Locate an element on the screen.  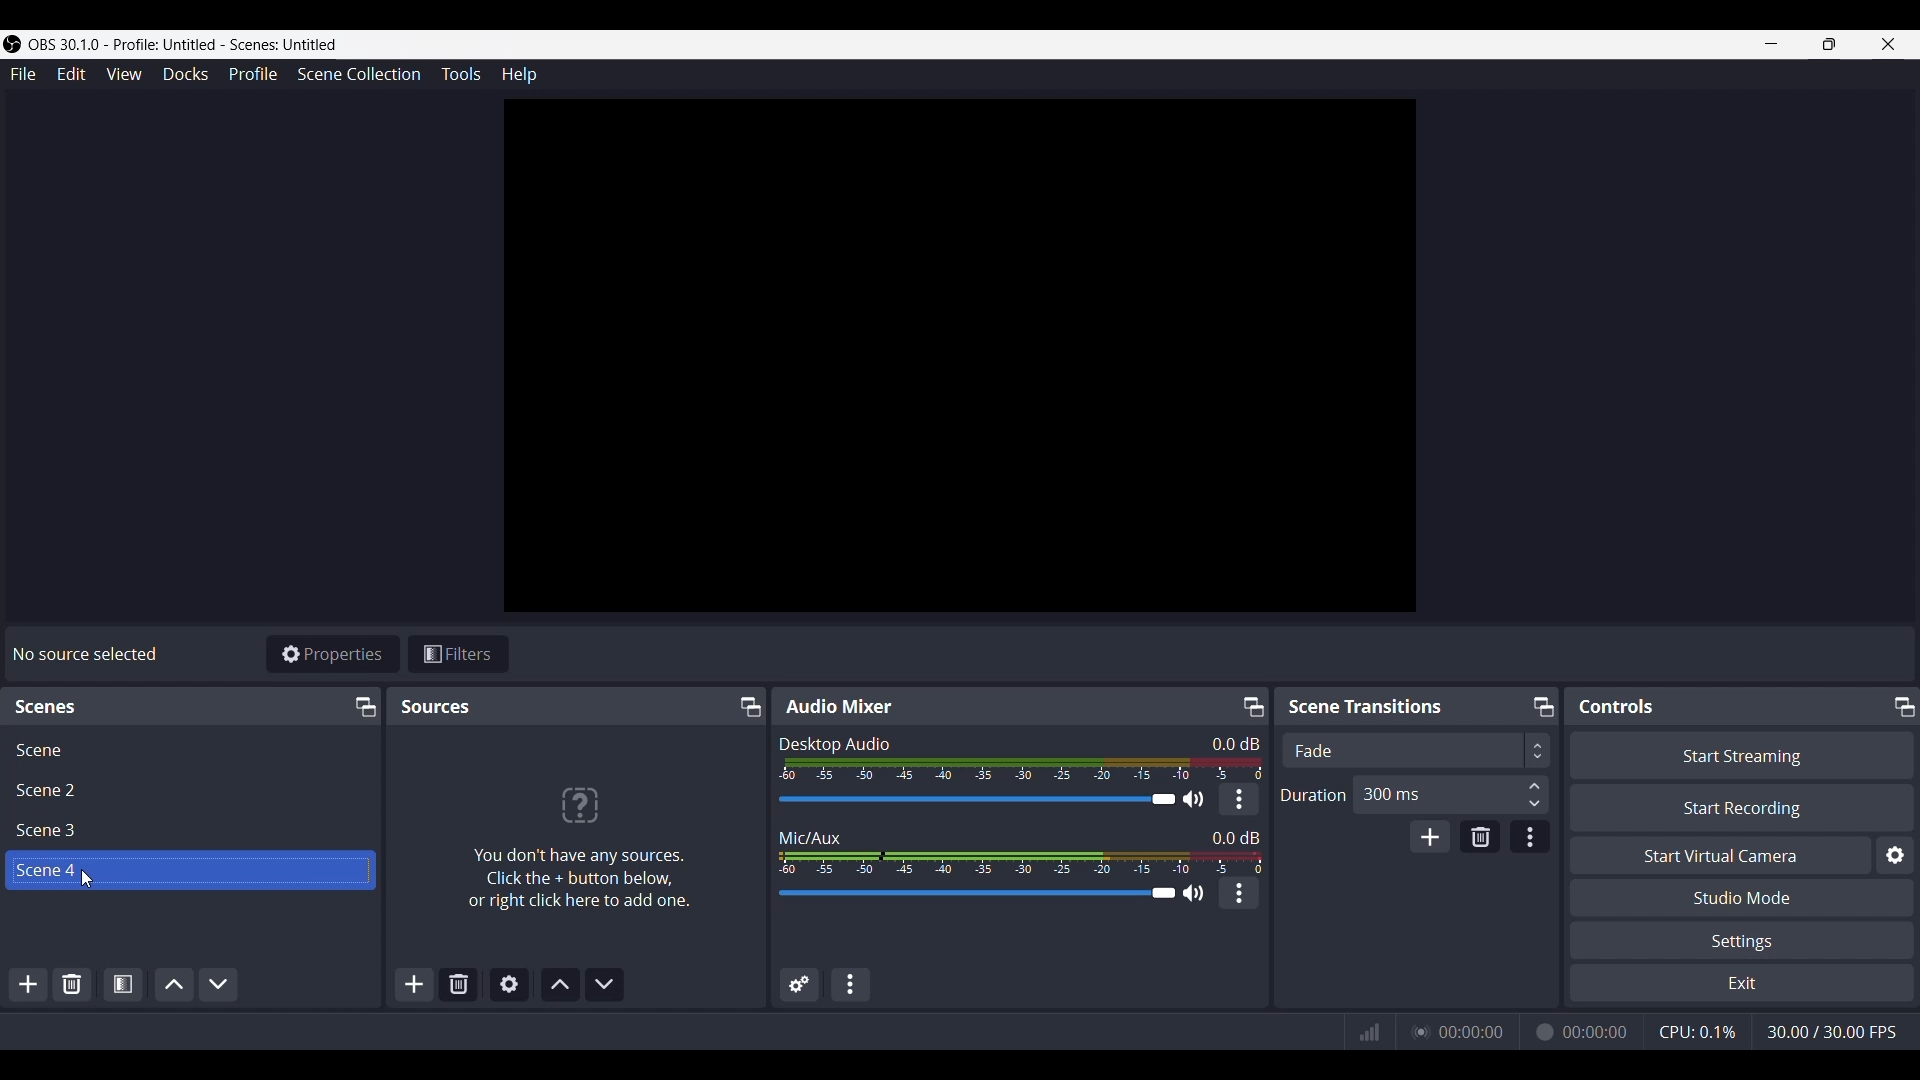
Scene 4 is located at coordinates (44, 870).